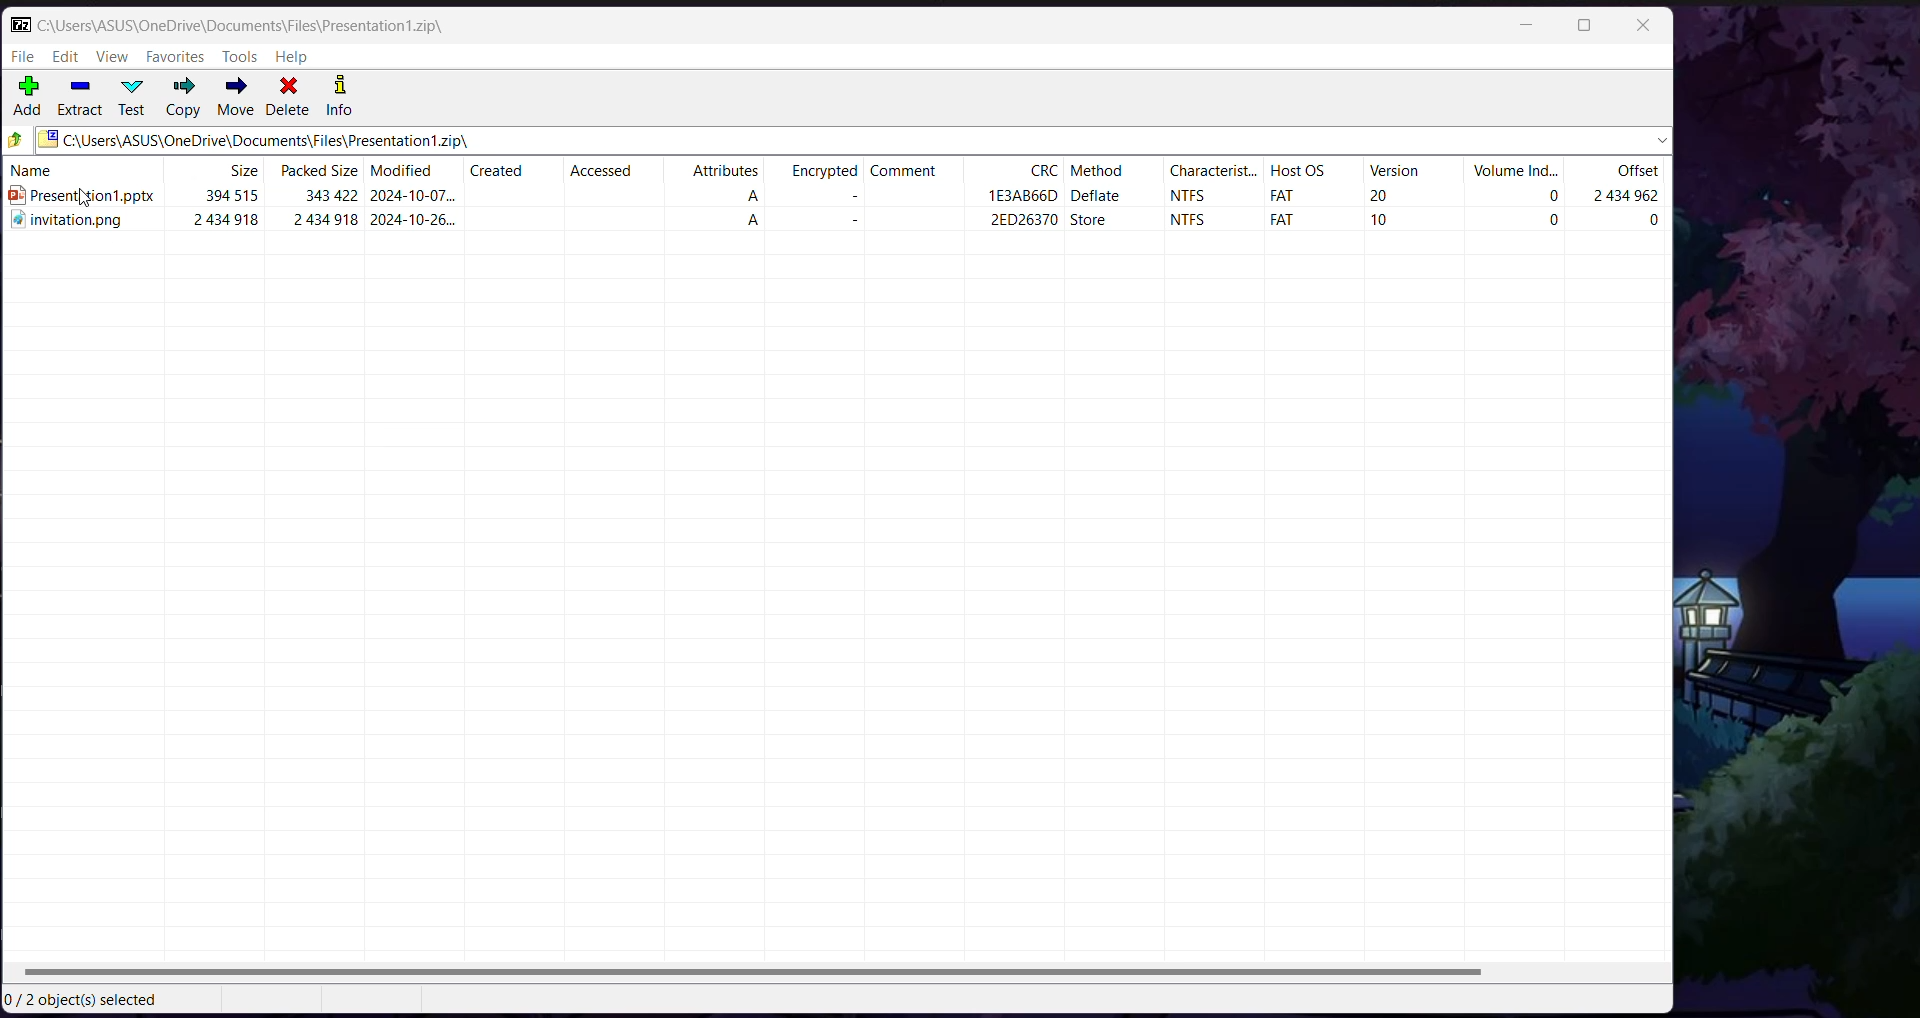 This screenshot has height=1018, width=1920. I want to click on Copy, so click(183, 97).